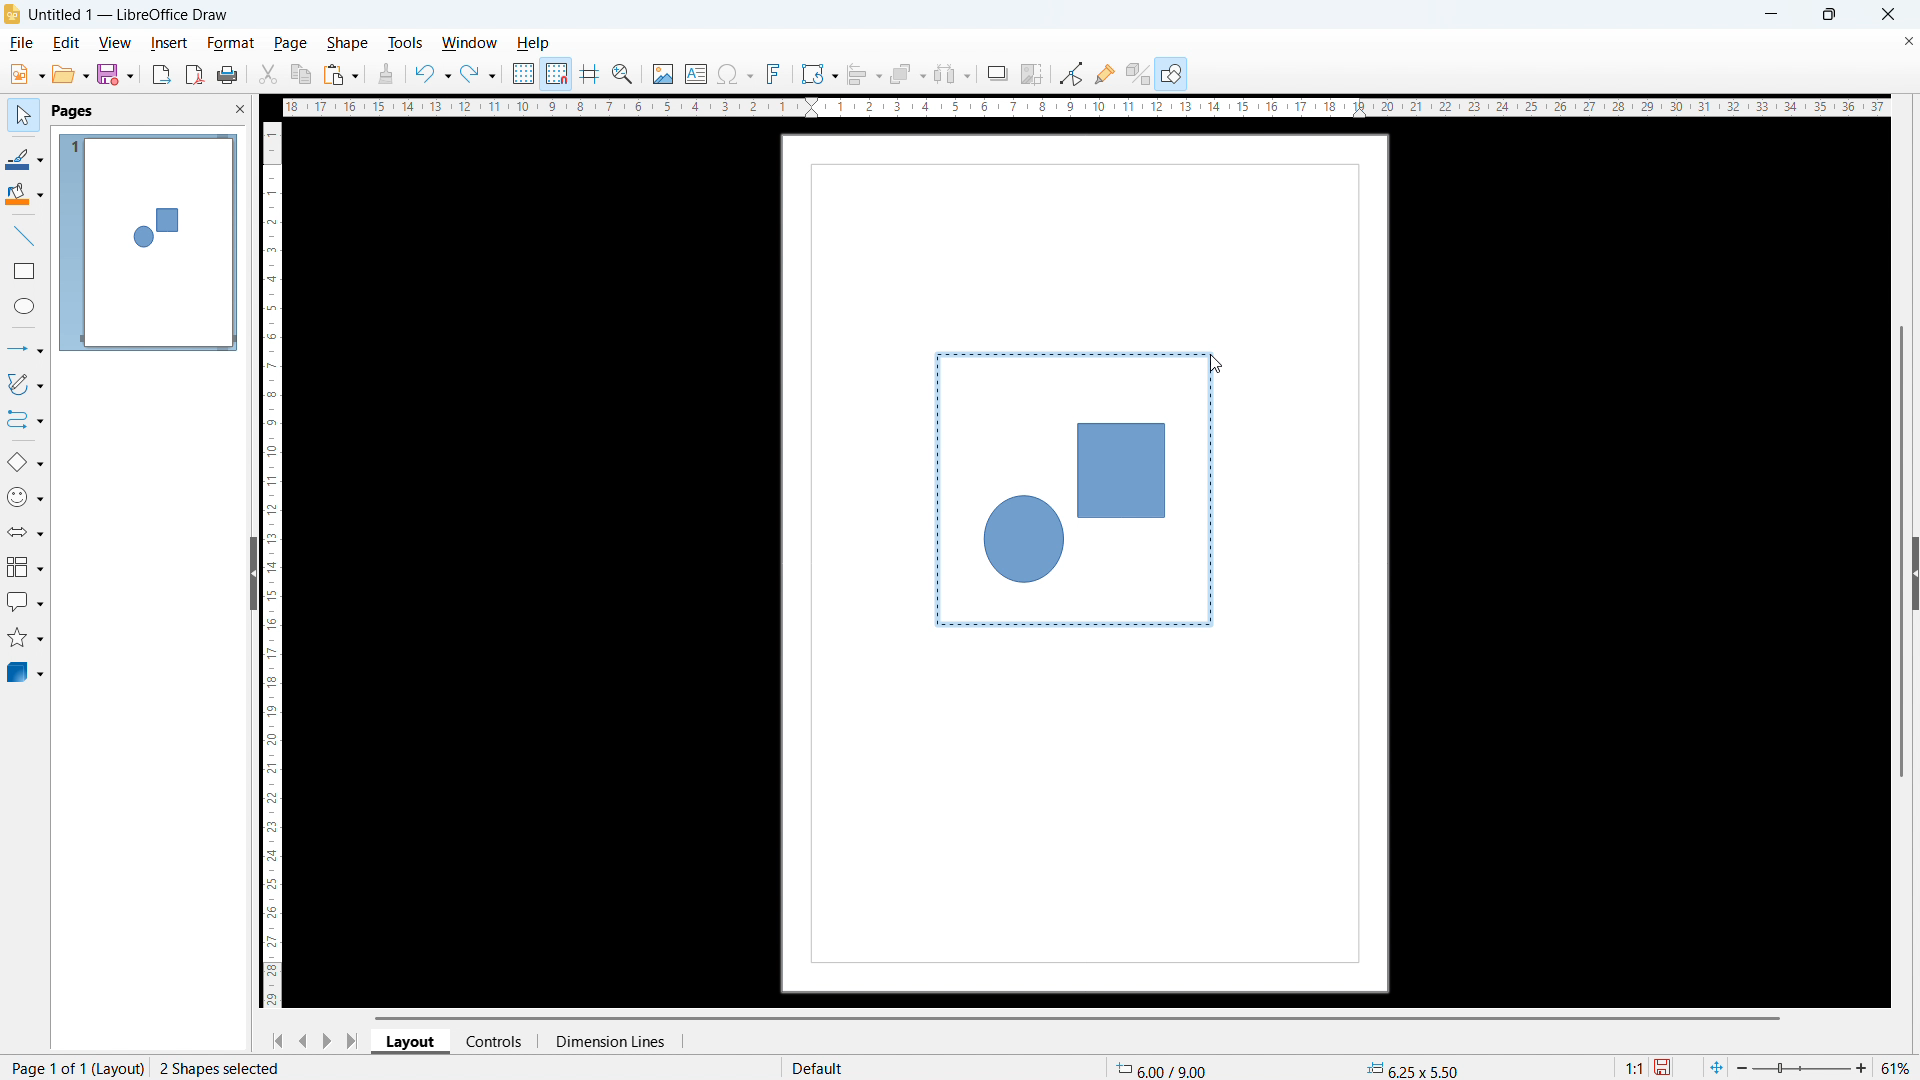 This screenshot has height=1080, width=1920. Describe the element at coordinates (163, 76) in the screenshot. I see `export` at that location.